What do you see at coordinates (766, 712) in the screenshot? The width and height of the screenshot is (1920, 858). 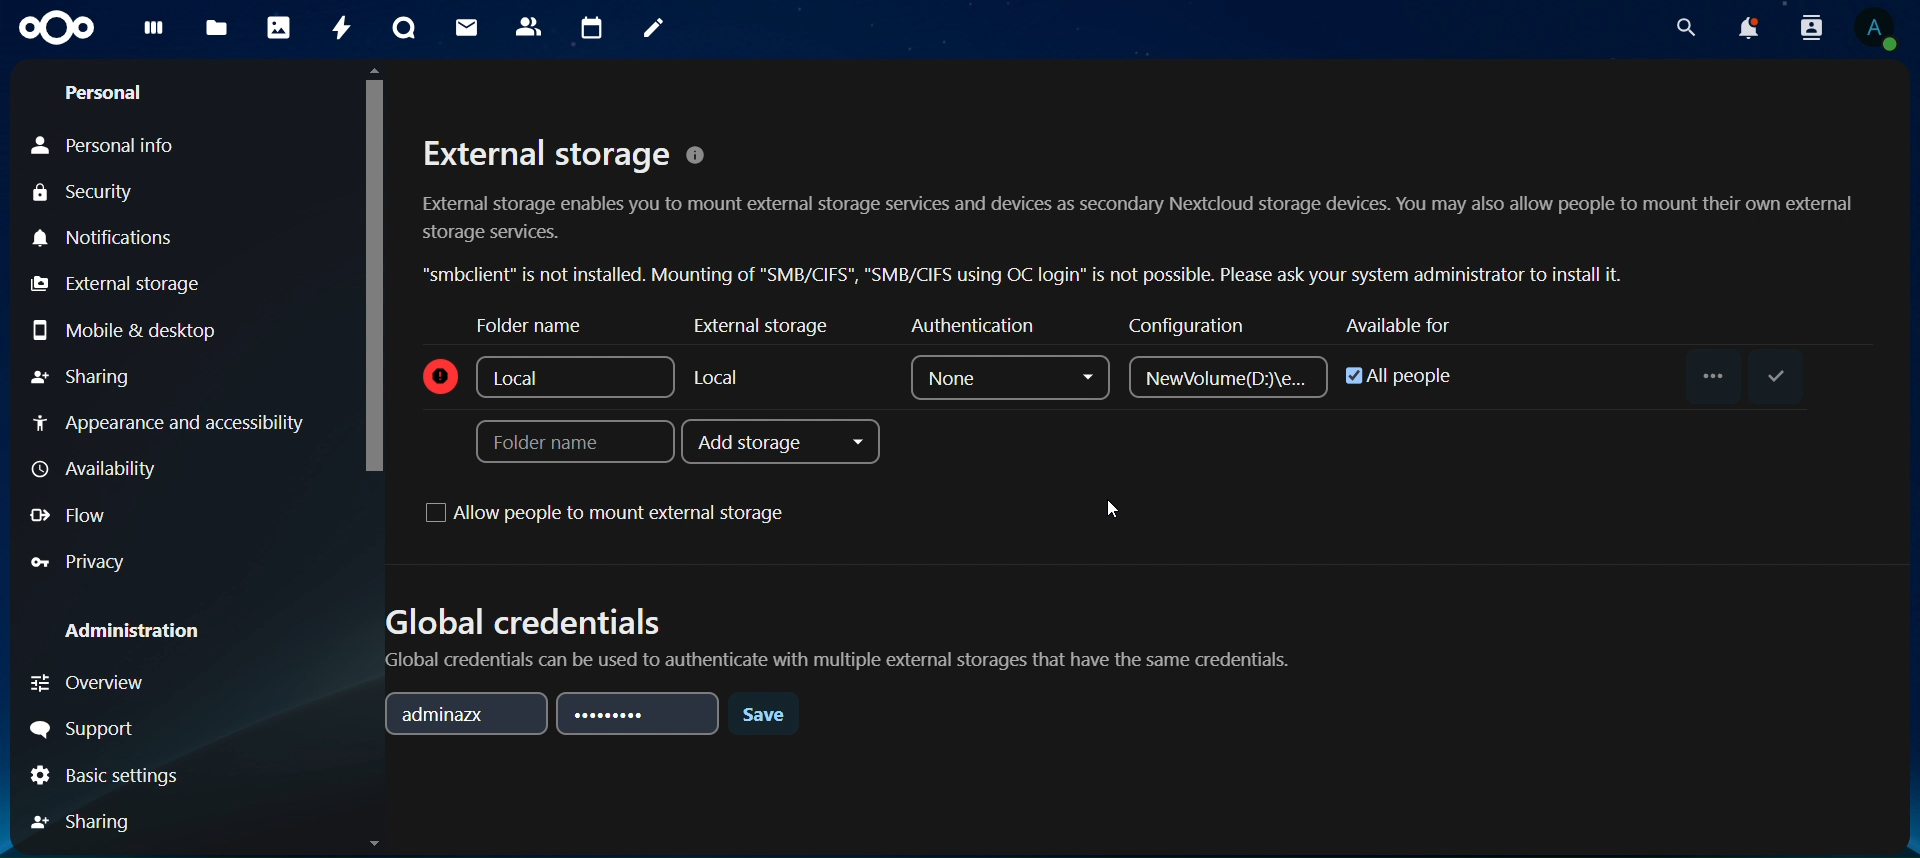 I see `save` at bounding box center [766, 712].